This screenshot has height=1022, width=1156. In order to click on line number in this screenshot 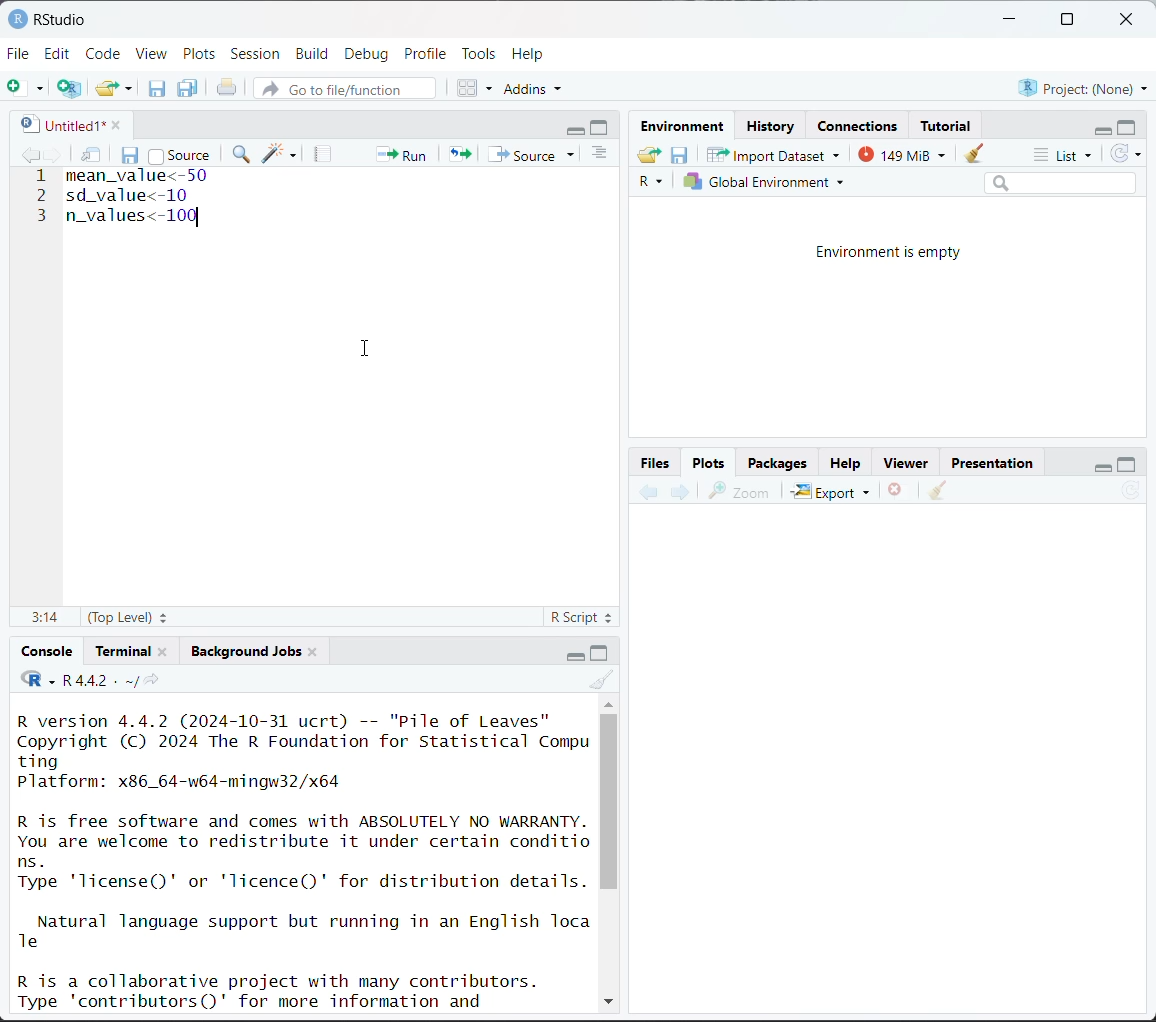, I will do `click(41, 194)`.